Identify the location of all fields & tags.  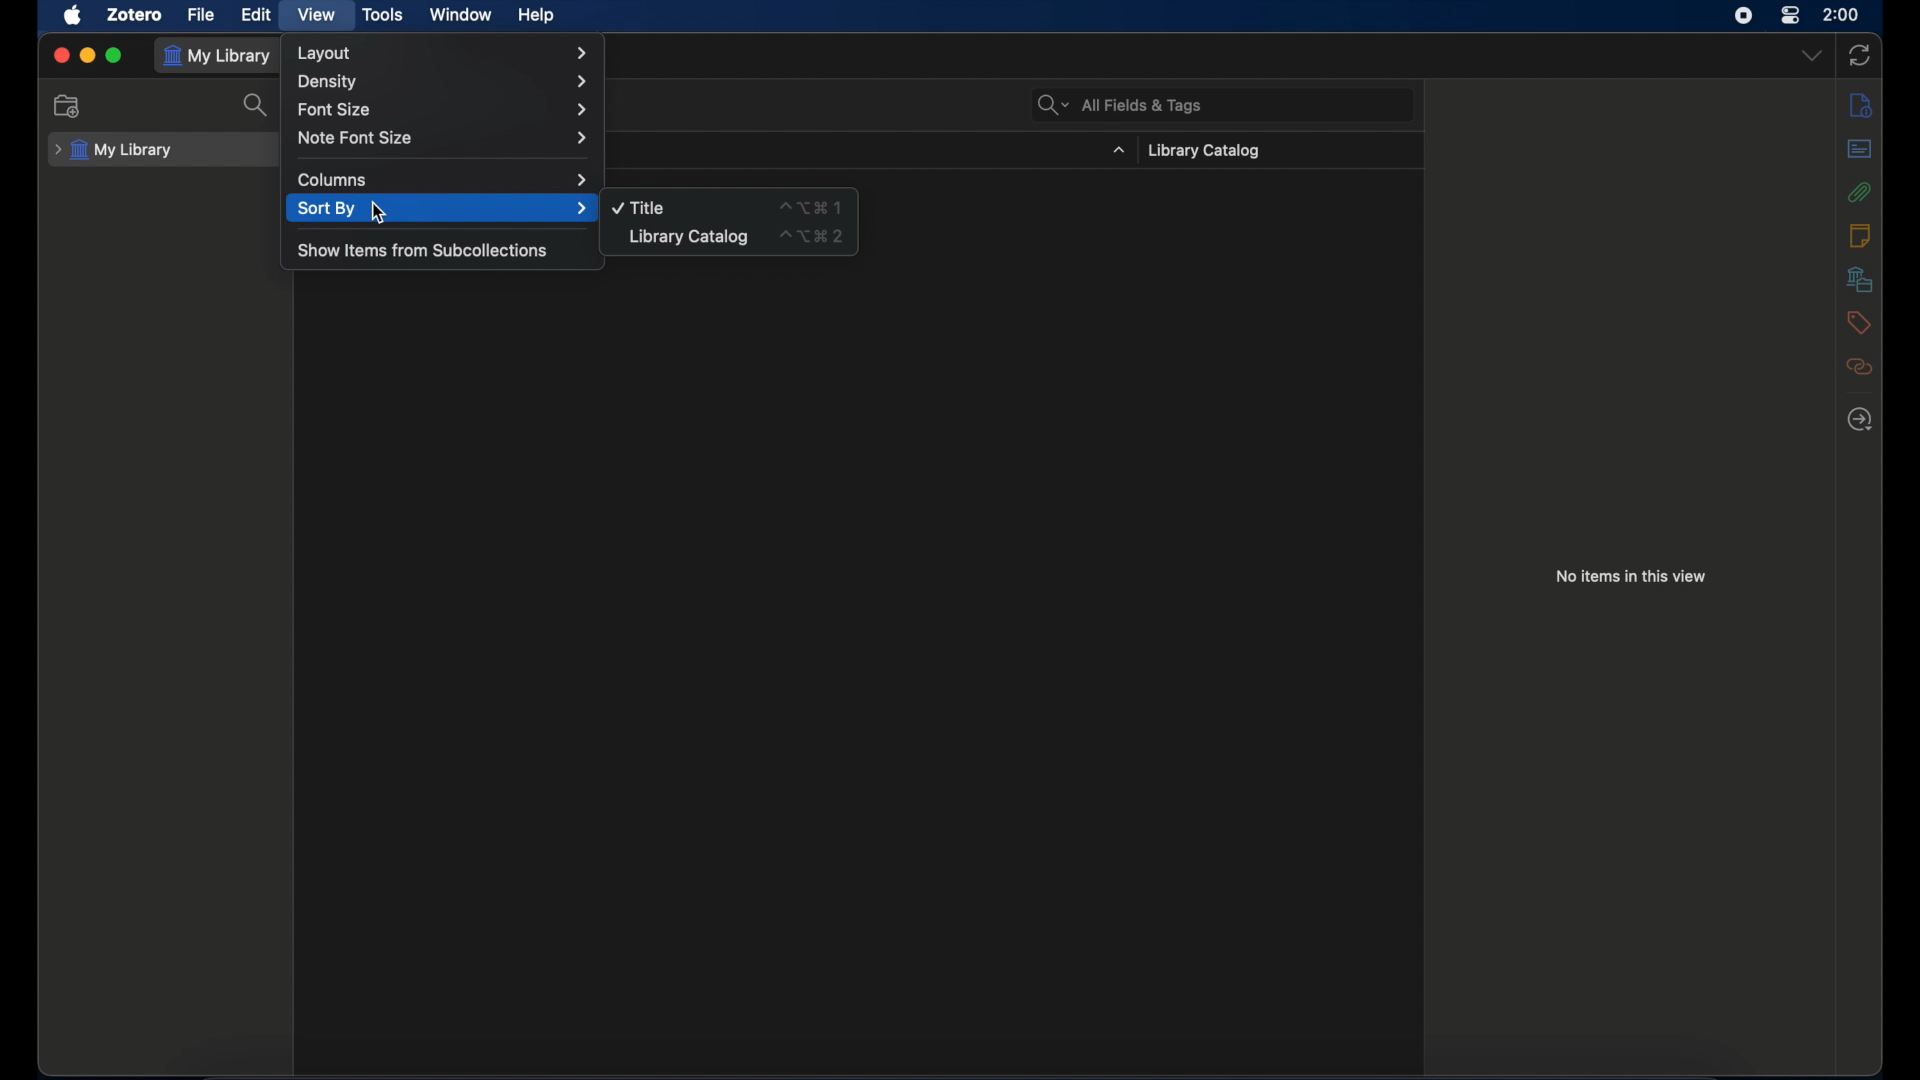
(1118, 106).